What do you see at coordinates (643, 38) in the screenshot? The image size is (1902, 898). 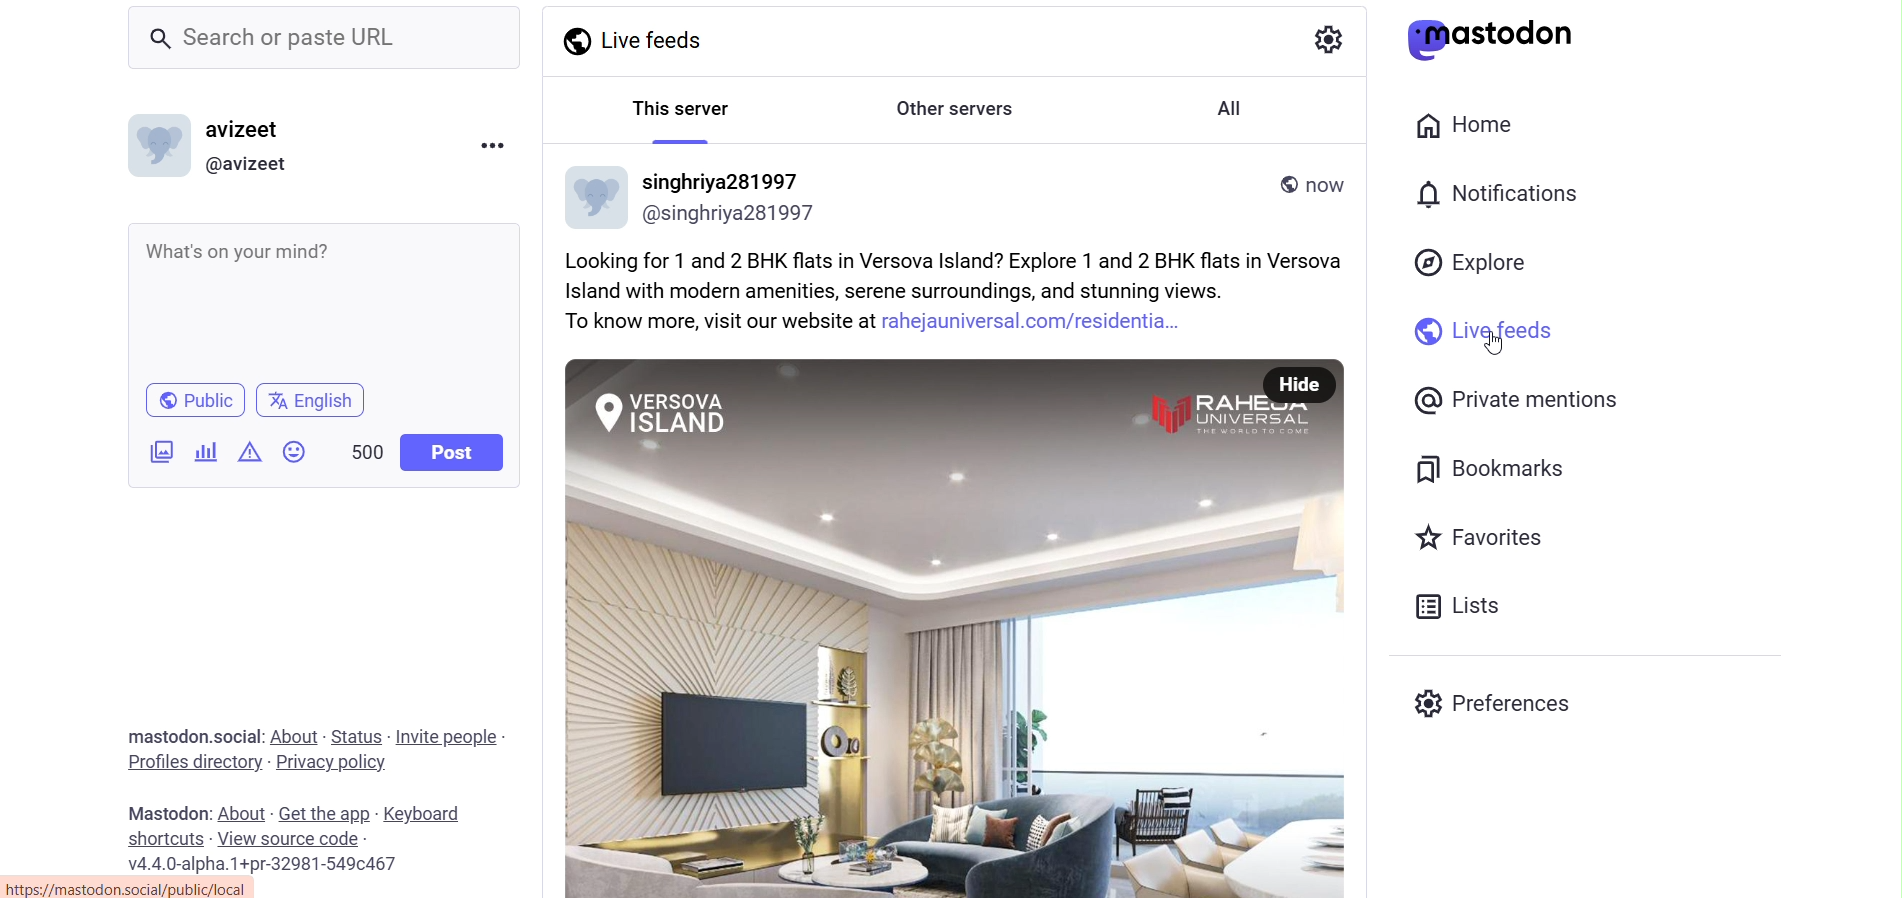 I see `Live Feeds` at bounding box center [643, 38].